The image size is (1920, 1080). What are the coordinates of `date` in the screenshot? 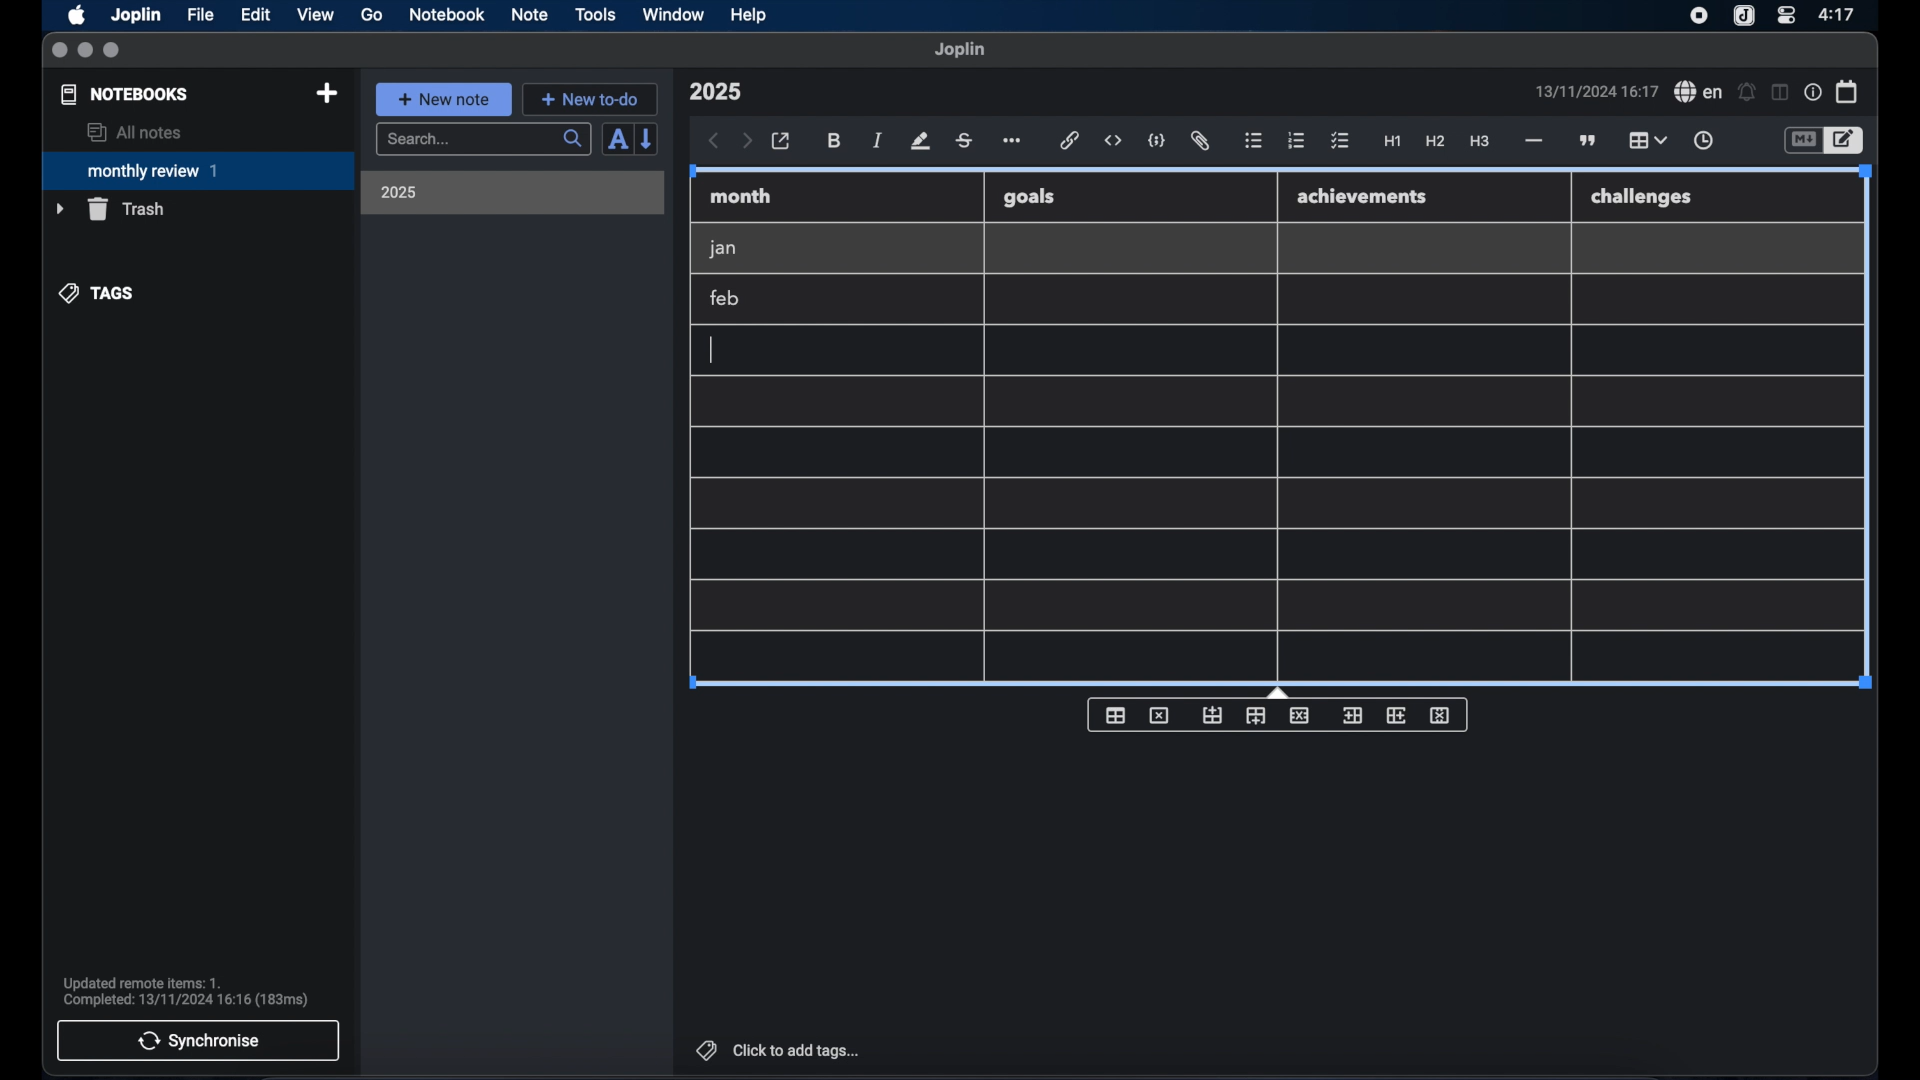 It's located at (1596, 91).